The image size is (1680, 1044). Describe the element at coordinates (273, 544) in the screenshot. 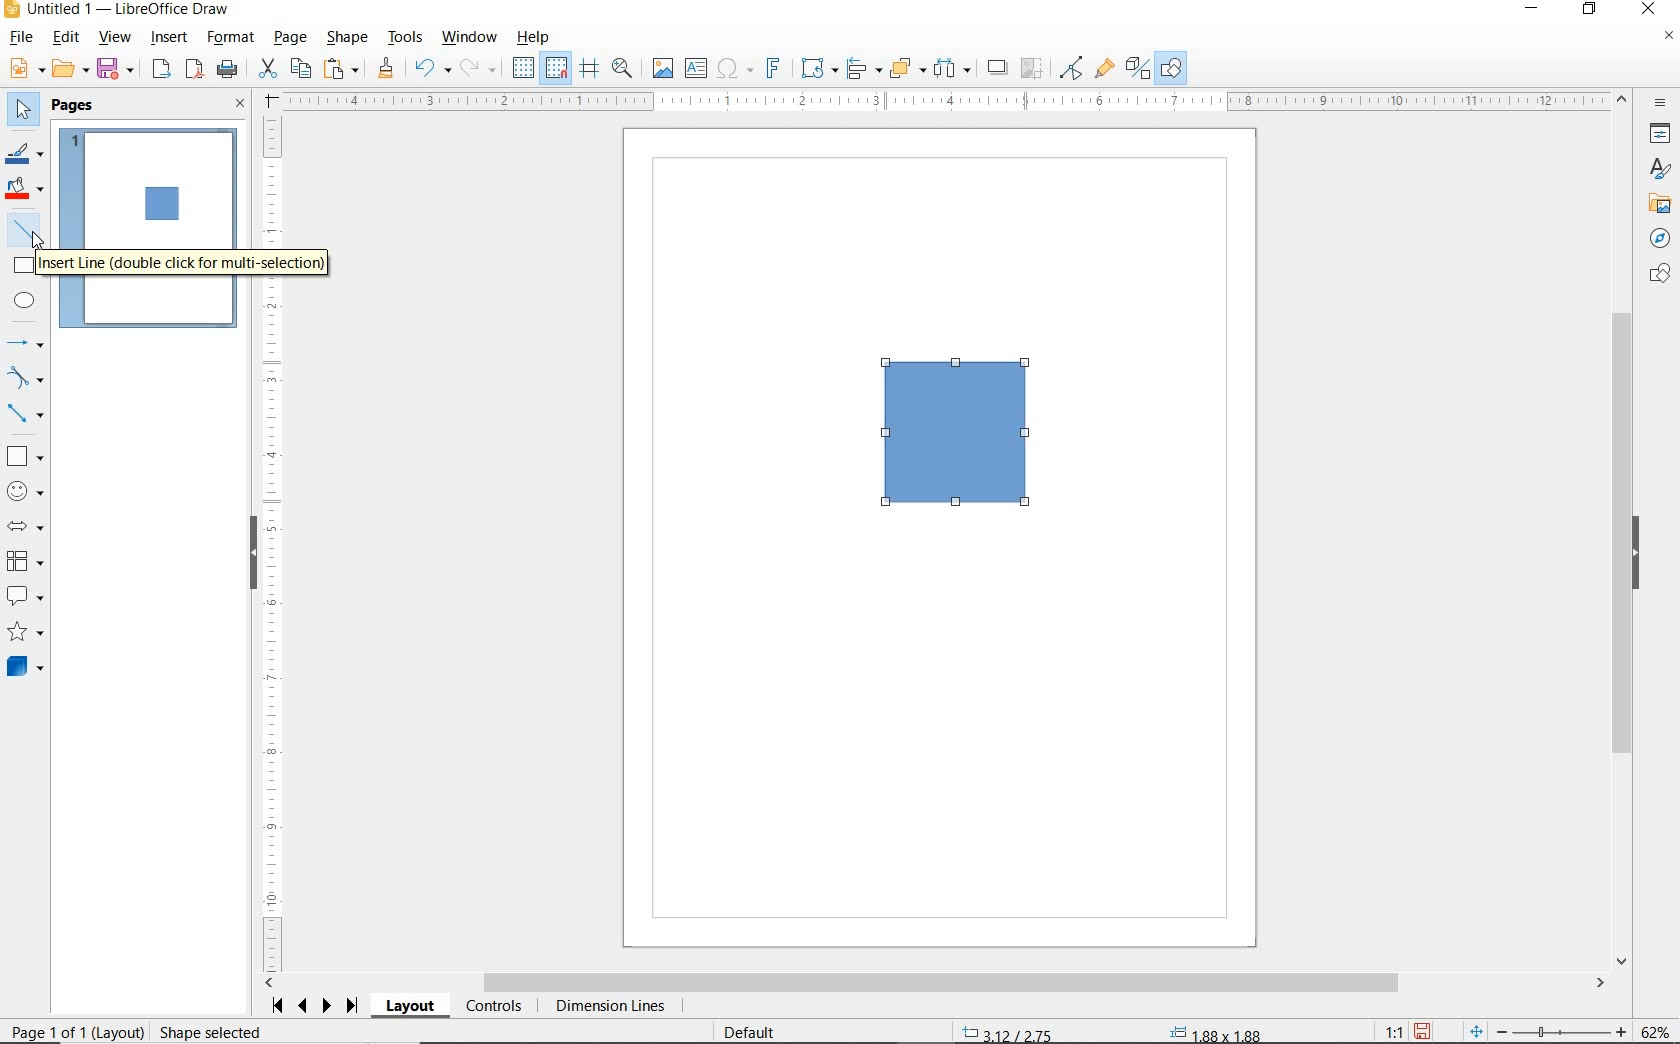

I see `RULER` at that location.